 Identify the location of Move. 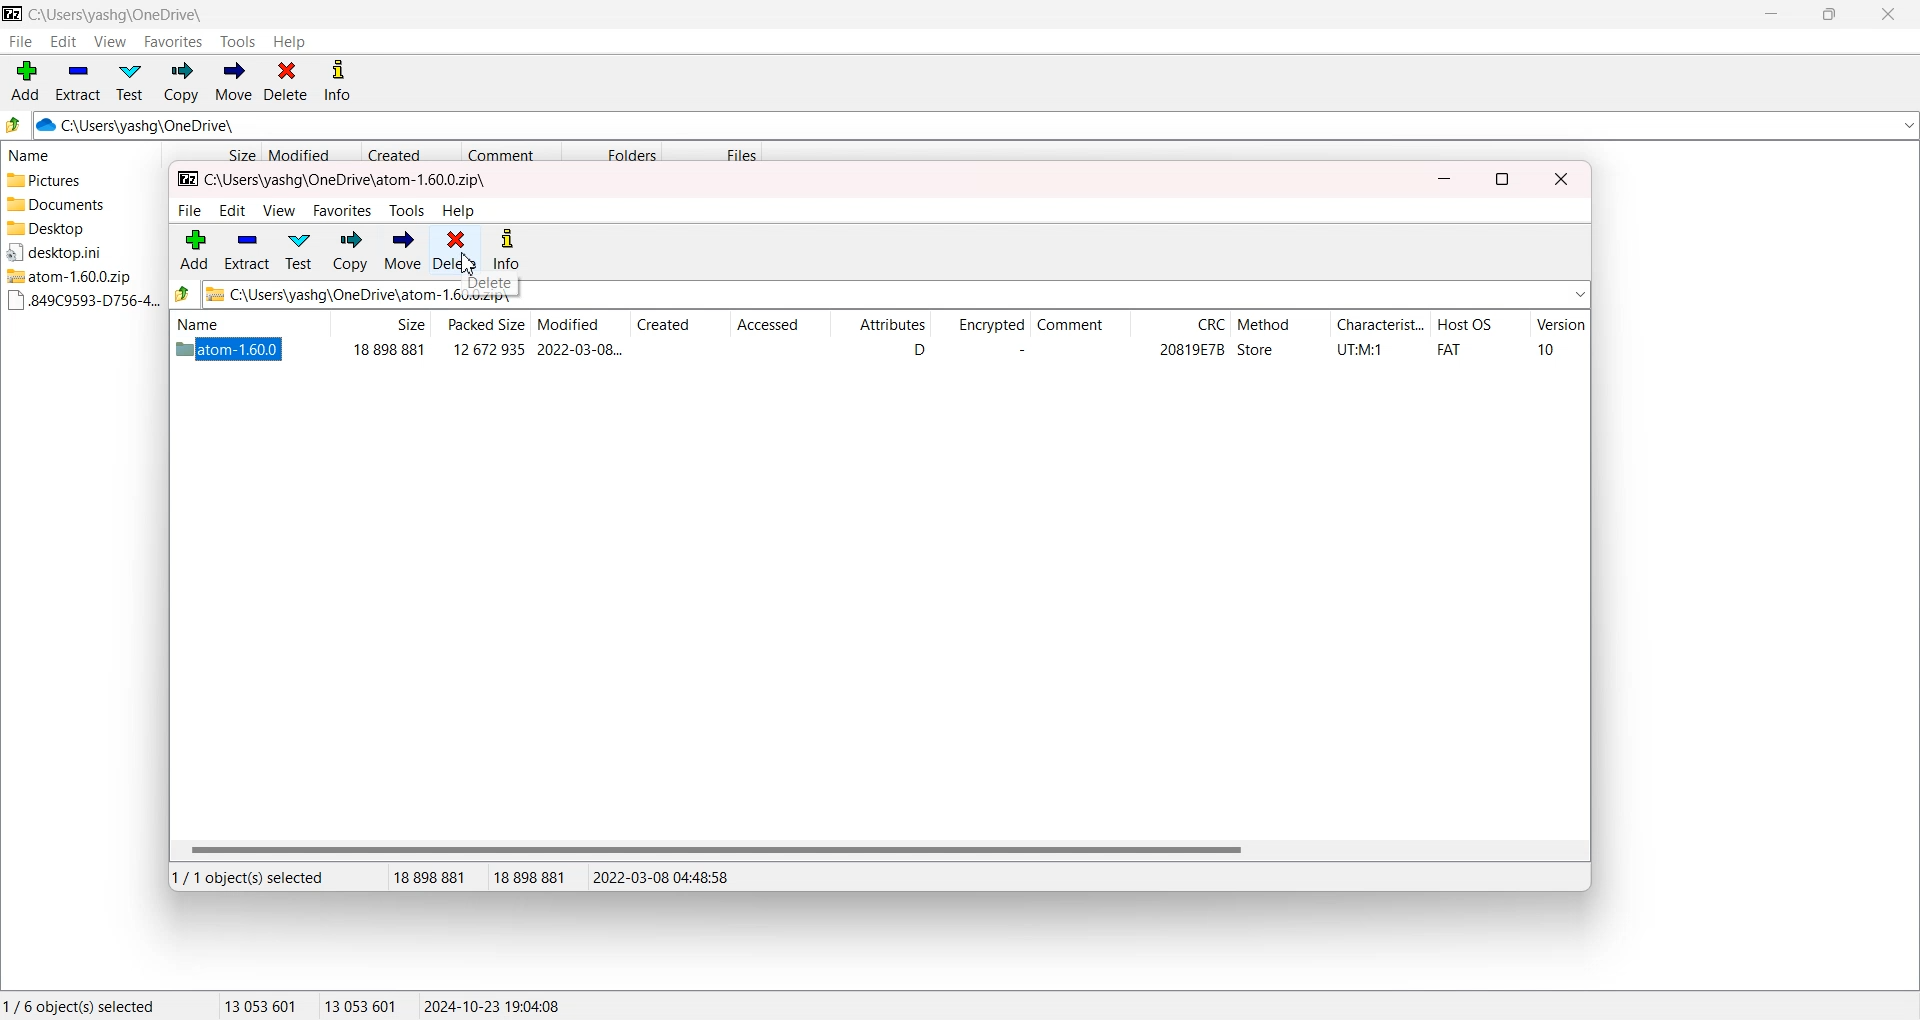
(233, 82).